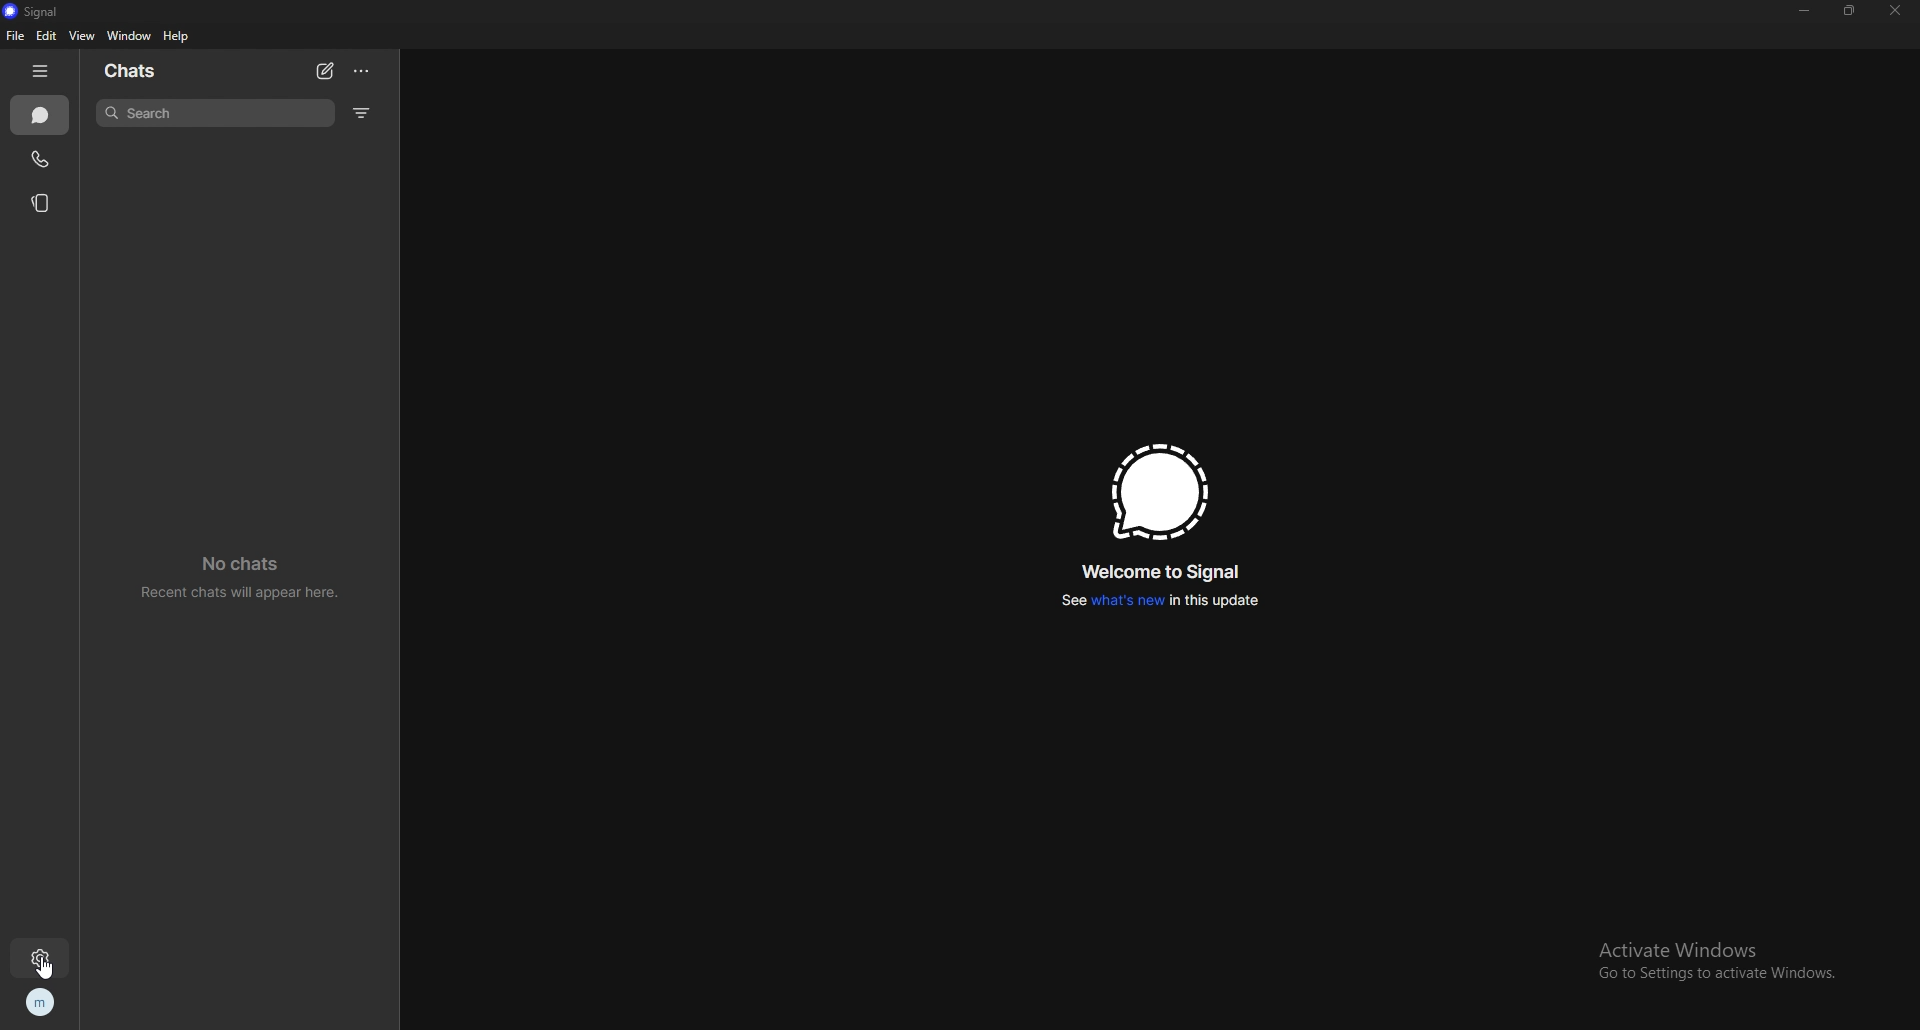 This screenshot has height=1030, width=1920. I want to click on file, so click(15, 36).